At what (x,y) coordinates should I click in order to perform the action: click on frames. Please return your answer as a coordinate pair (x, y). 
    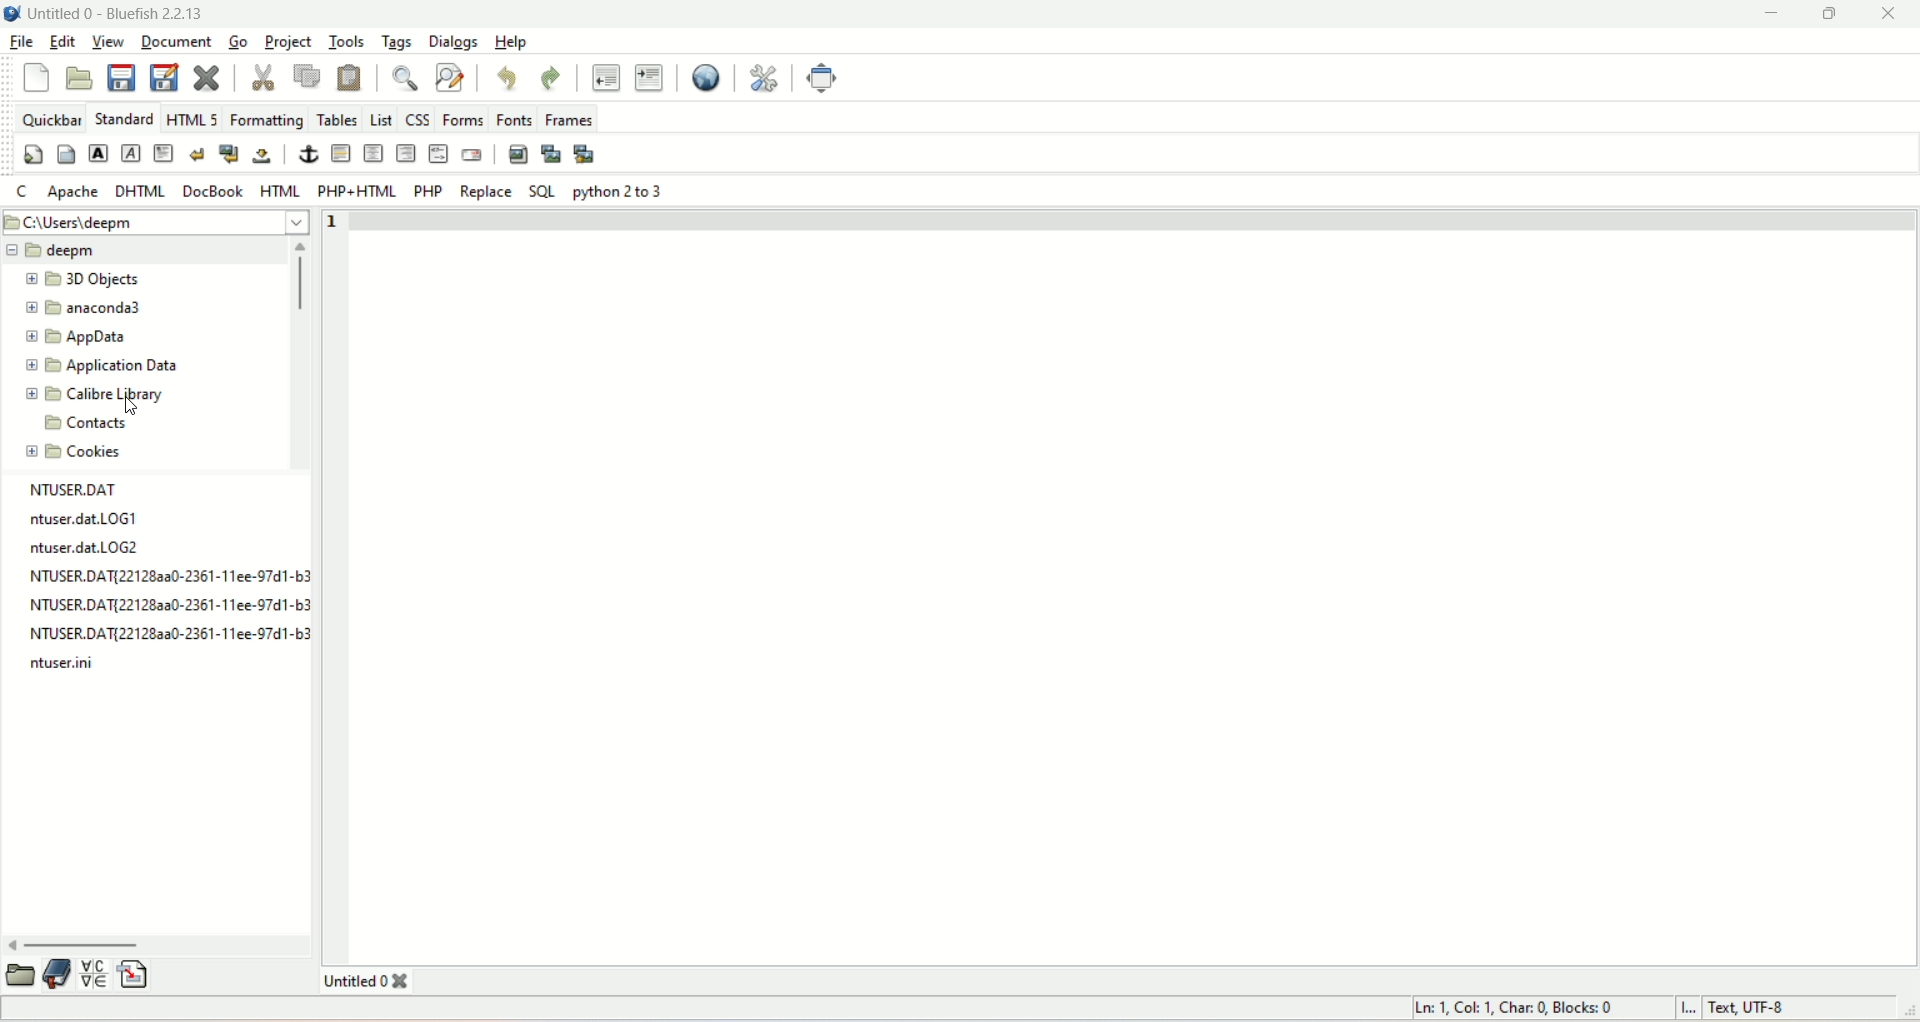
    Looking at the image, I should click on (569, 119).